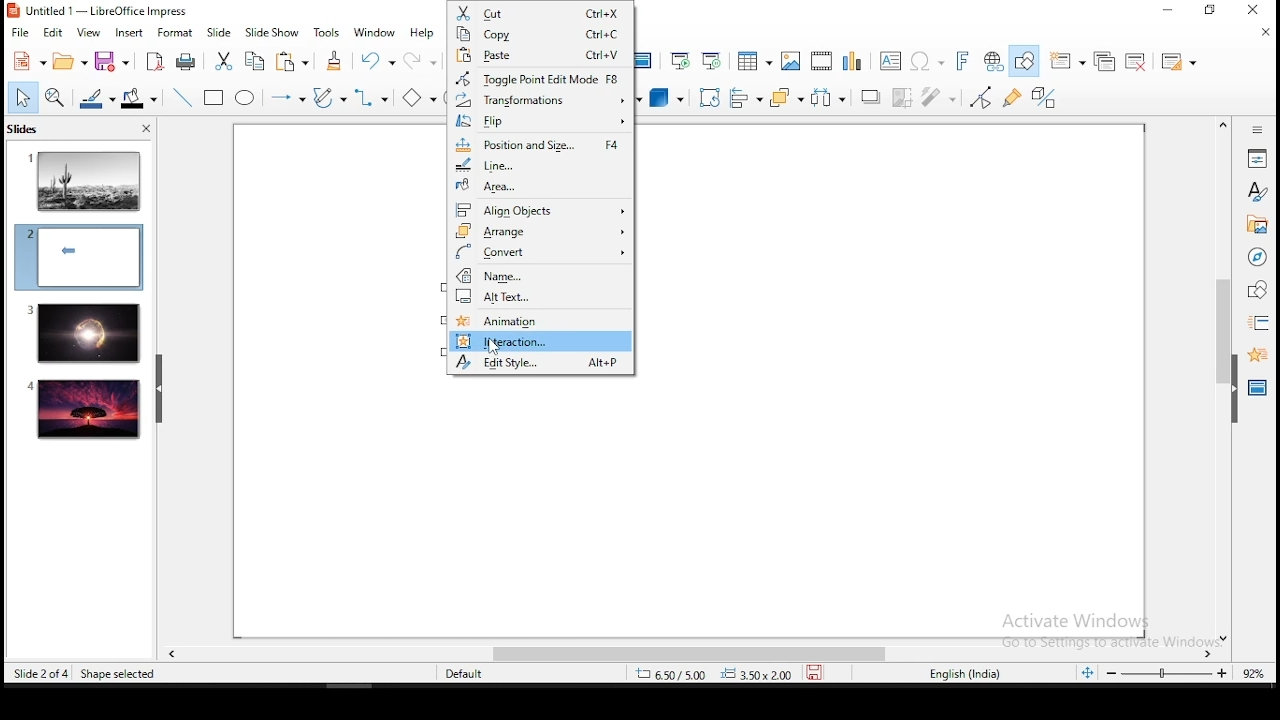 The image size is (1280, 720). Describe the element at coordinates (138, 100) in the screenshot. I see `shape fill` at that location.